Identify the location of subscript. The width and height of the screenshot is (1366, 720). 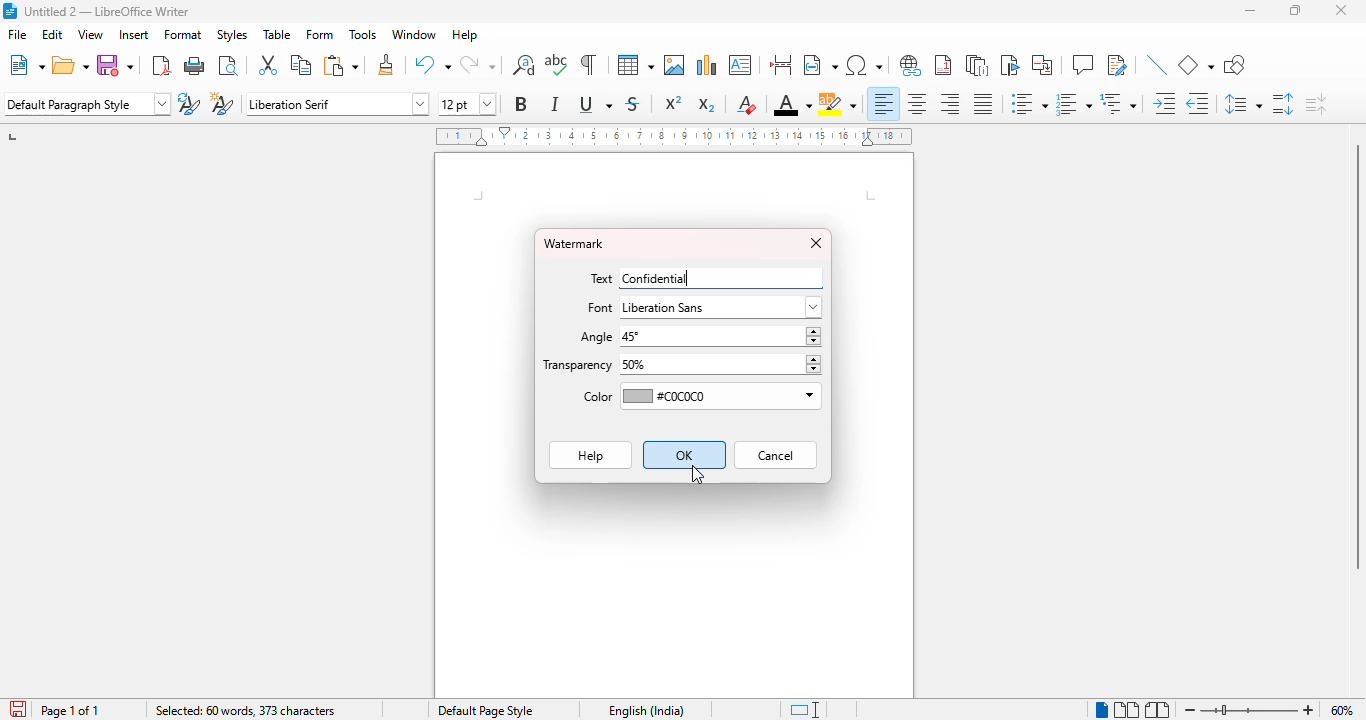
(706, 105).